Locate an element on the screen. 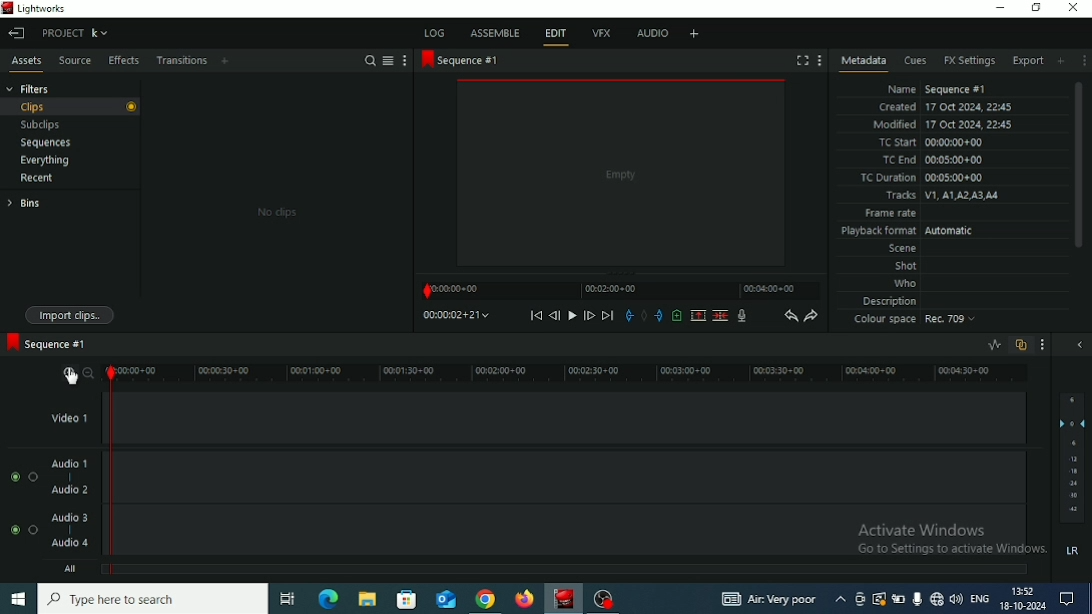 The height and width of the screenshot is (614, 1092). Zoom out is located at coordinates (90, 373).